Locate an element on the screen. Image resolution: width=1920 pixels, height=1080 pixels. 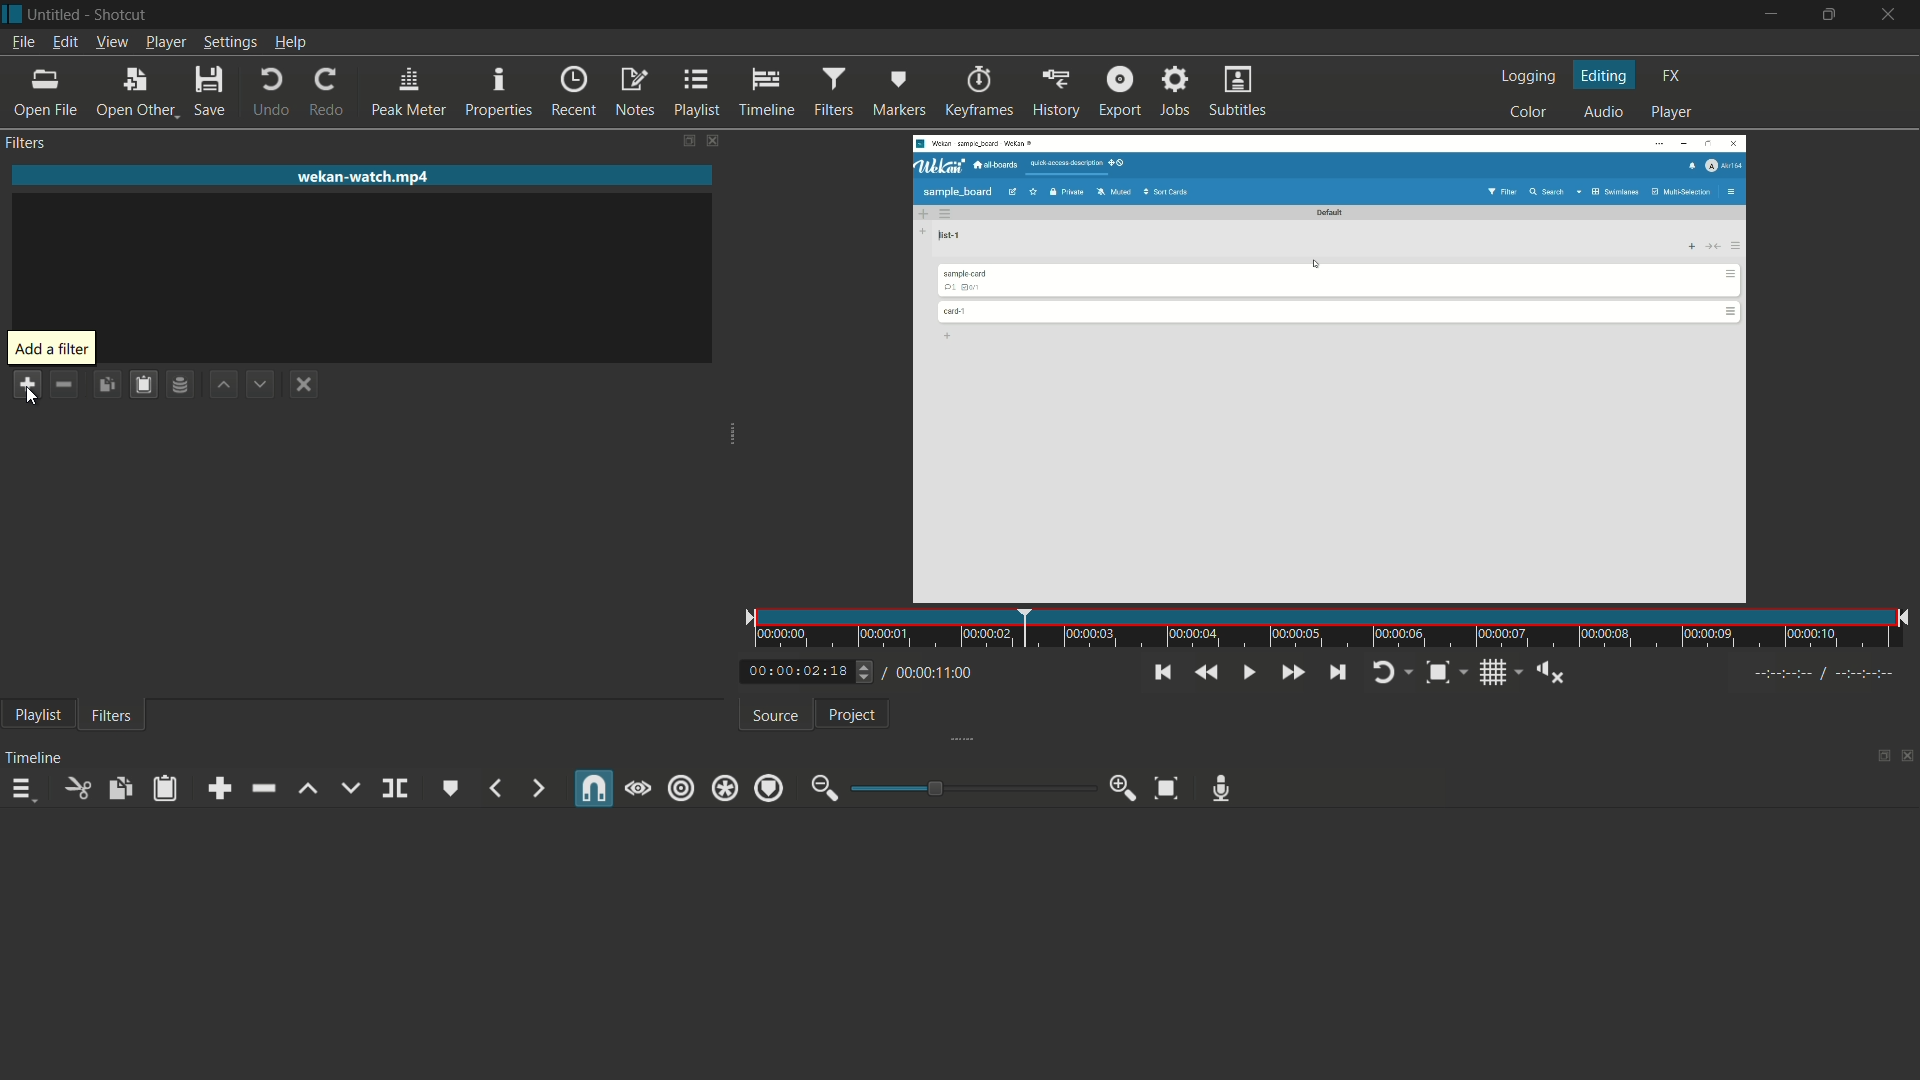
time is located at coordinates (1337, 630).